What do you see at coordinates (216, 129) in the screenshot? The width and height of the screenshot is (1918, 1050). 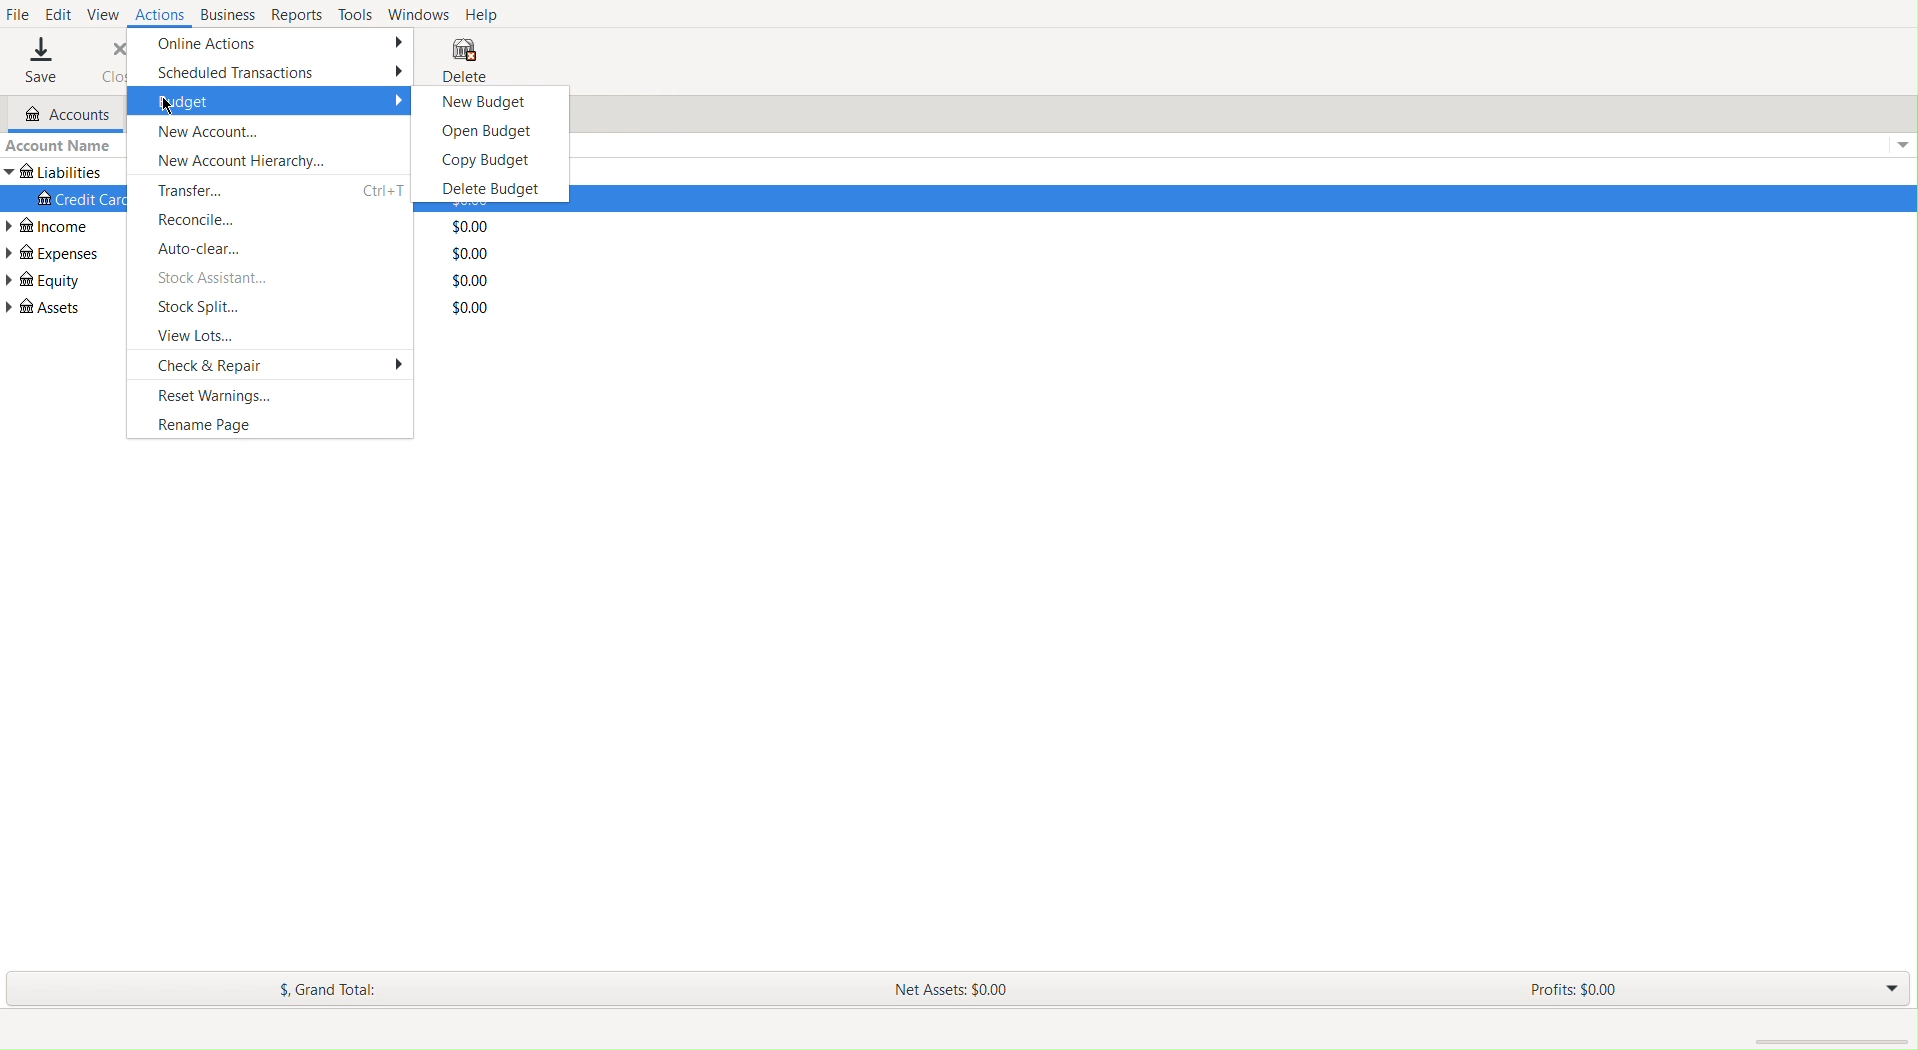 I see `New Account` at bounding box center [216, 129].